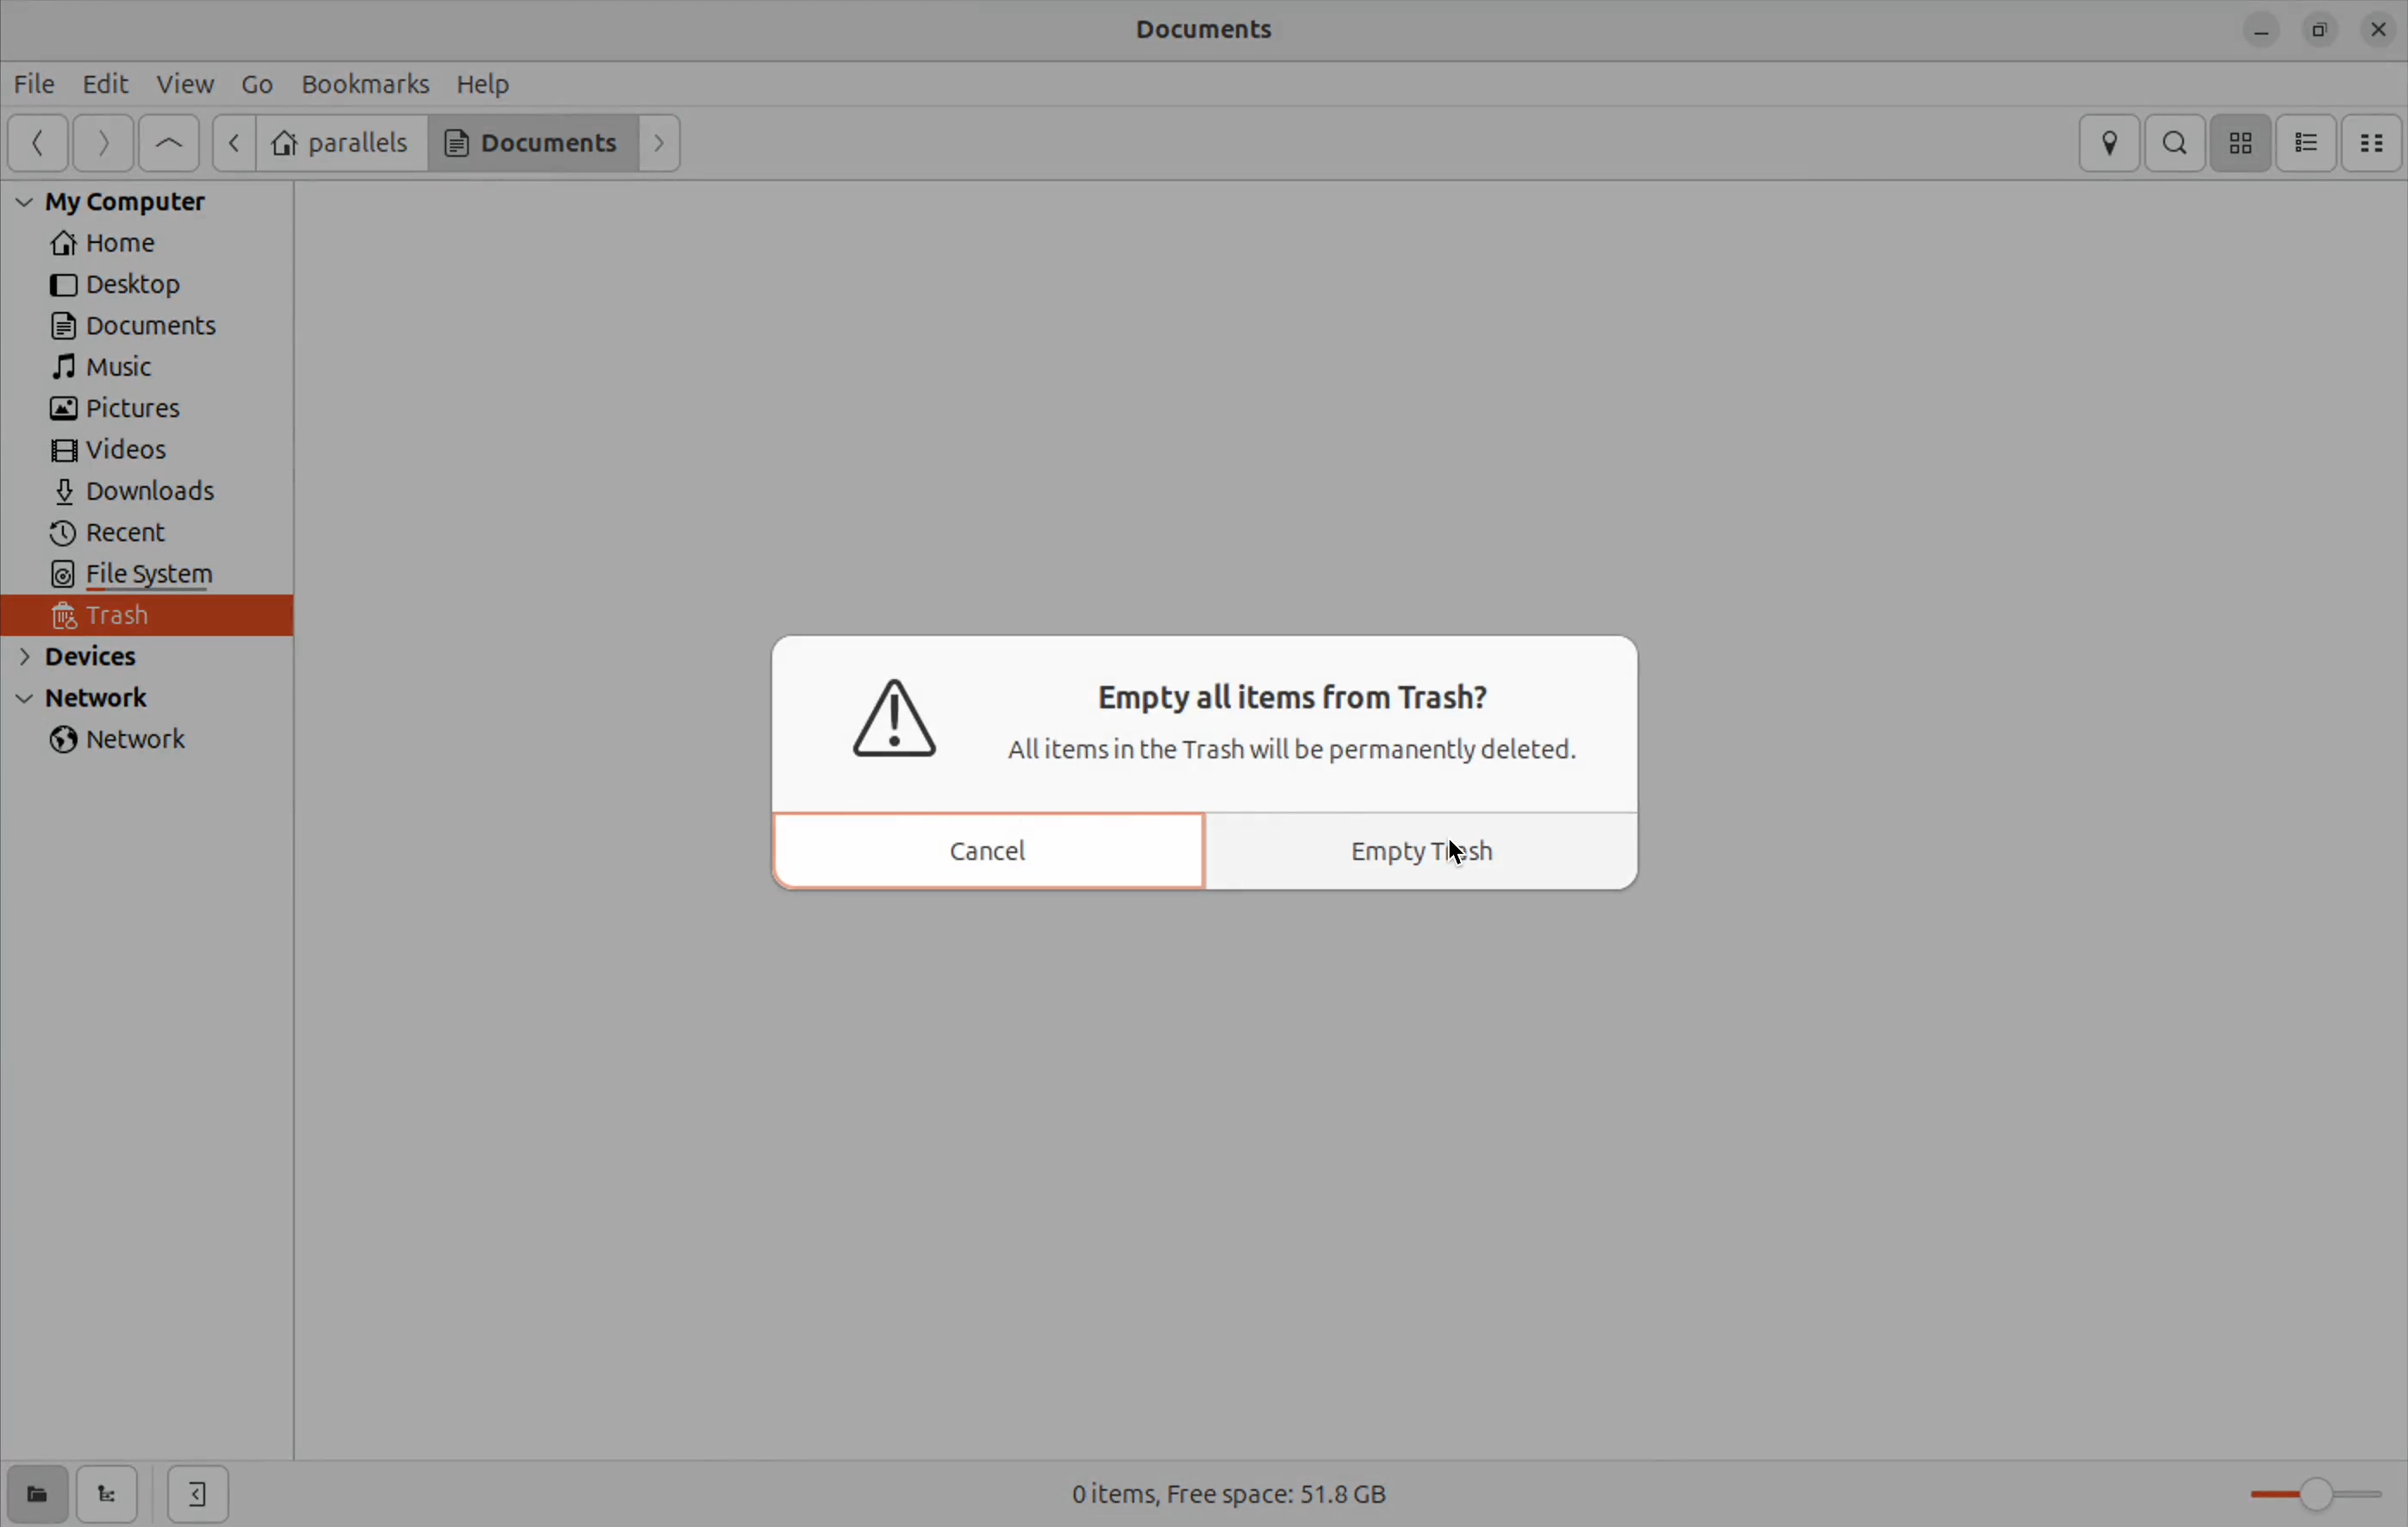  I want to click on show places, so click(35, 1494).